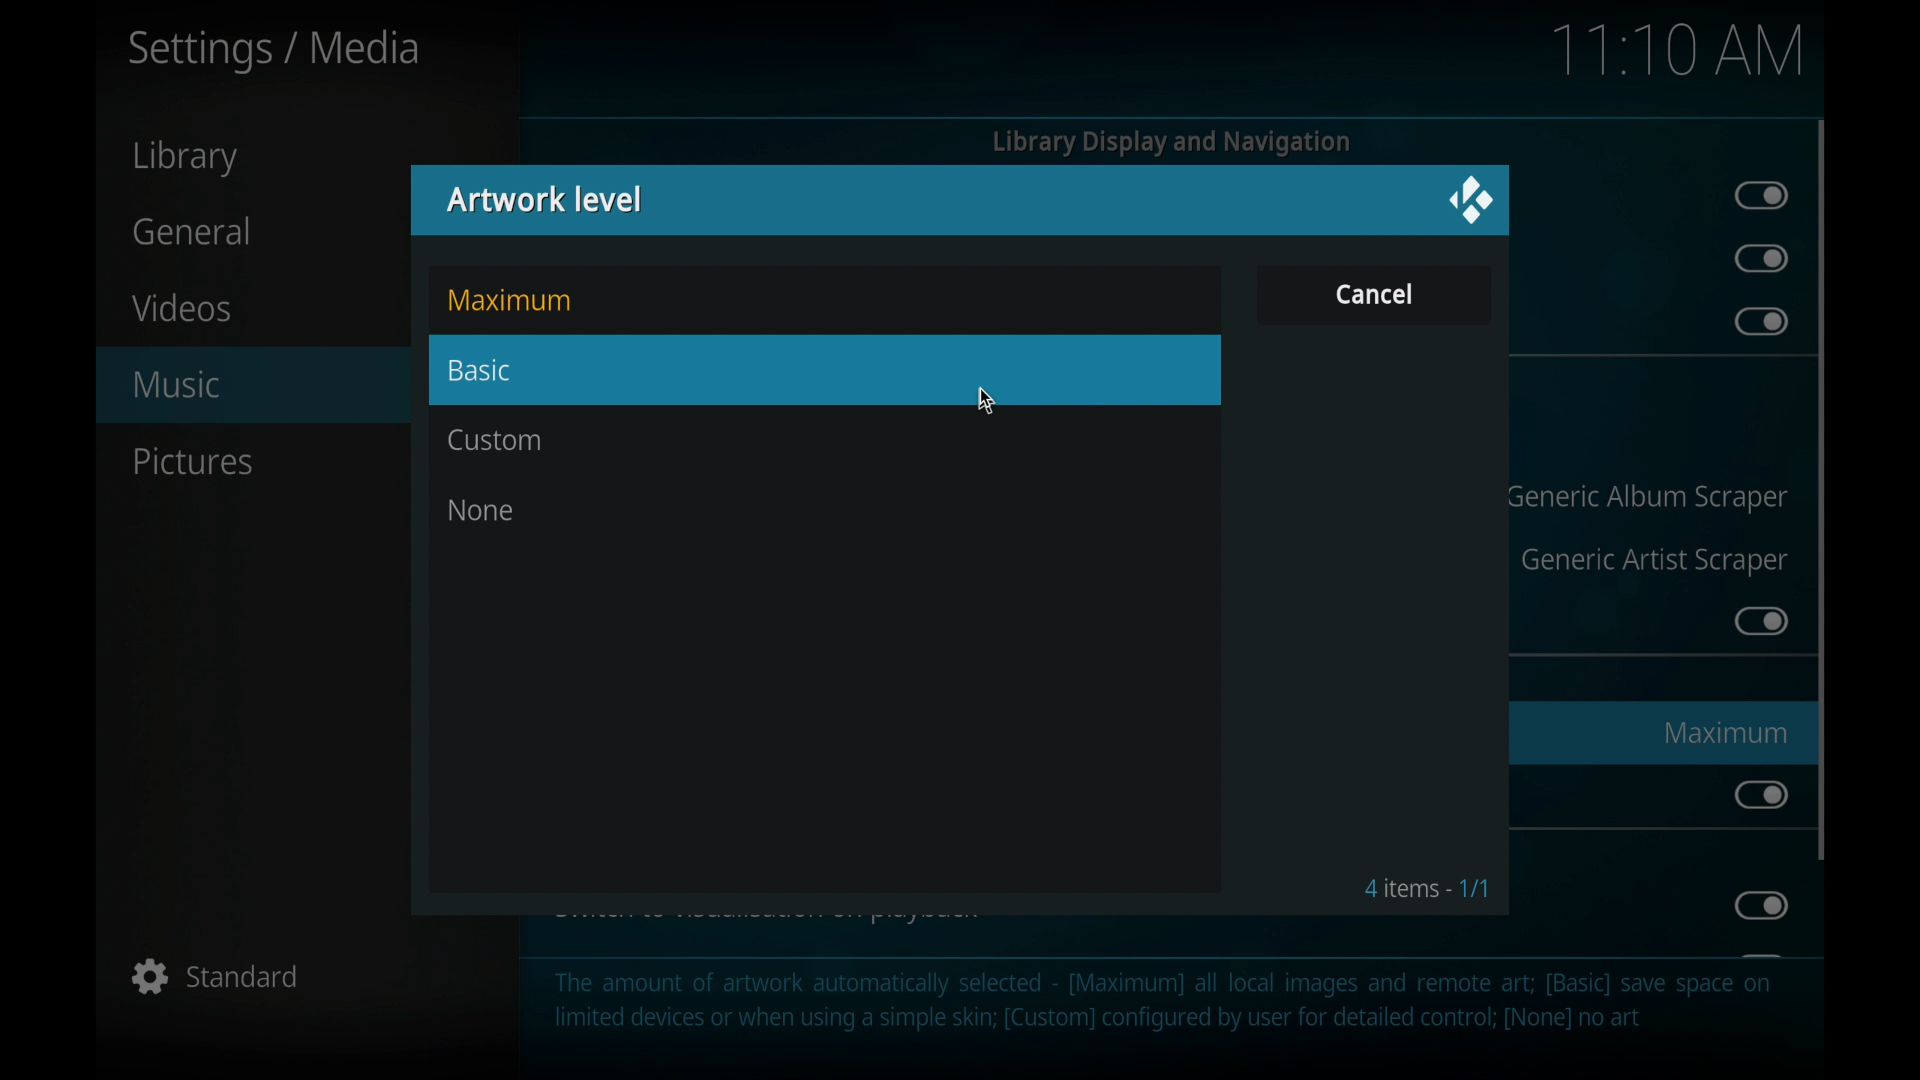  I want to click on toggle button, so click(1762, 195).